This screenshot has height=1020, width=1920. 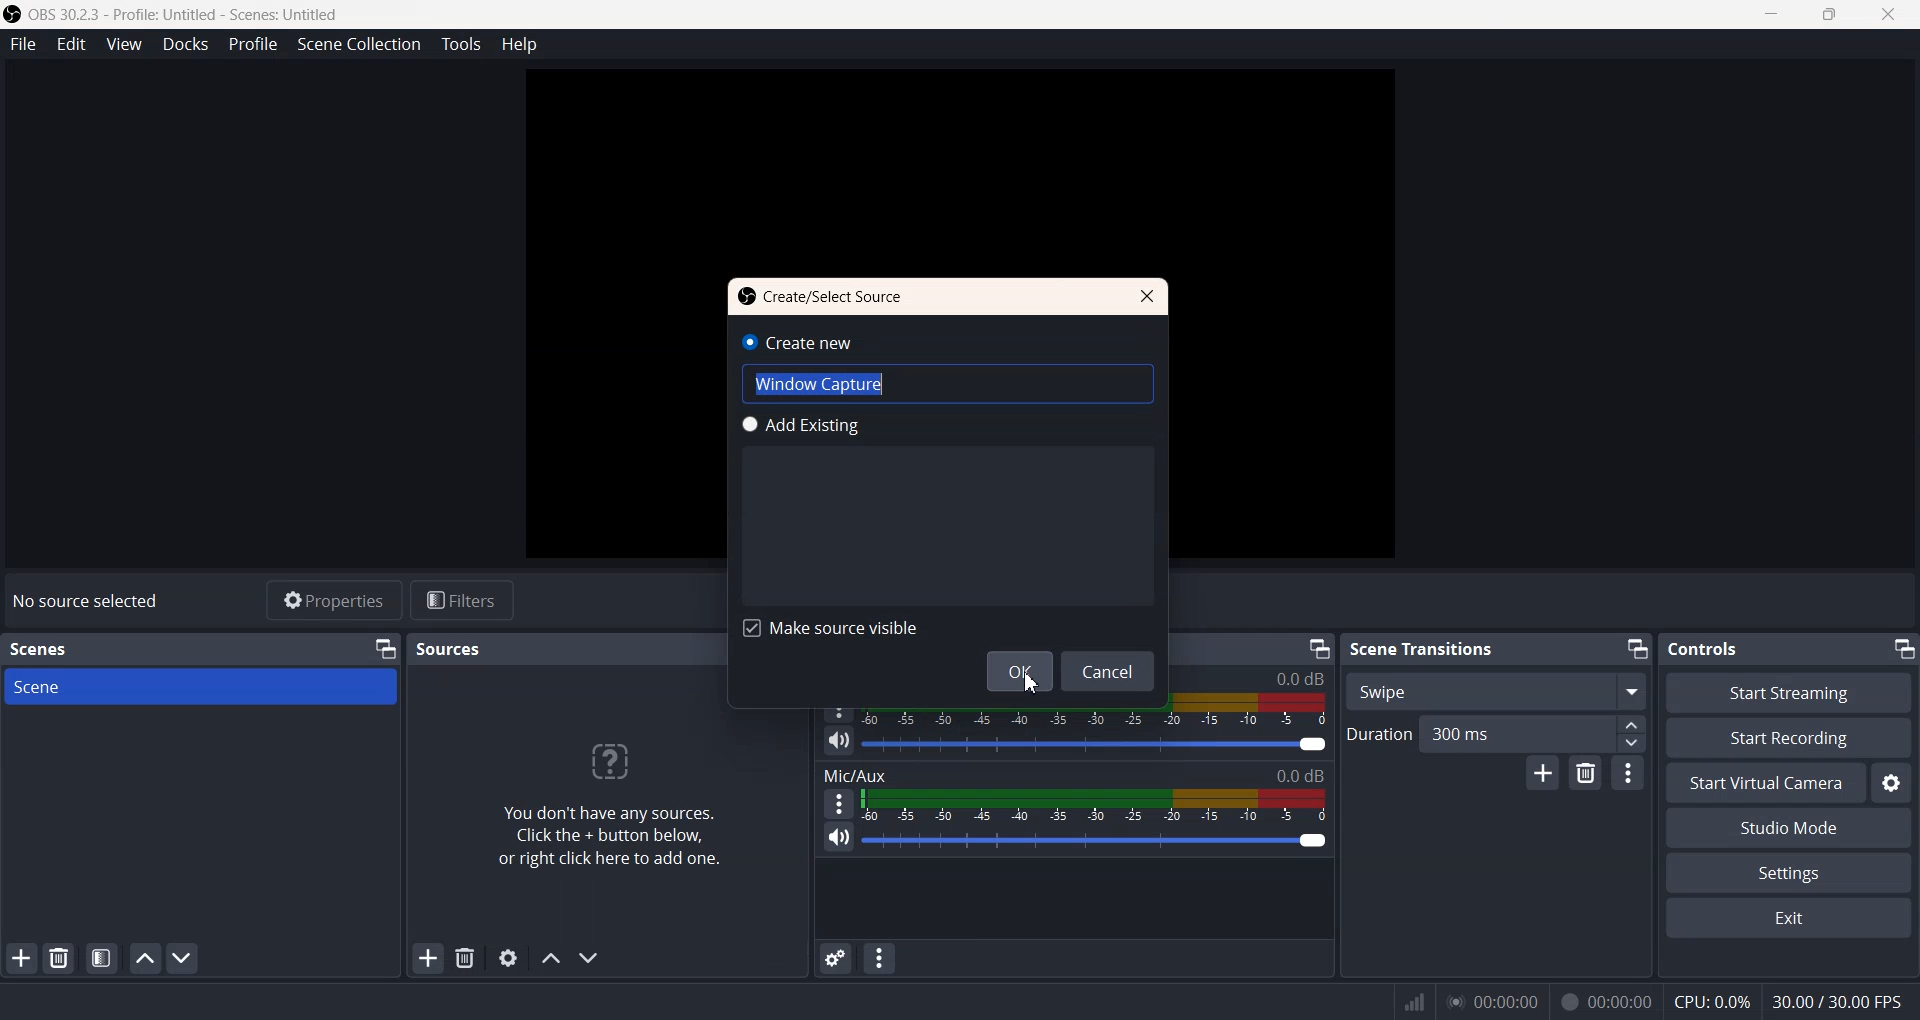 I want to click on Start Recording, so click(x=1789, y=738).